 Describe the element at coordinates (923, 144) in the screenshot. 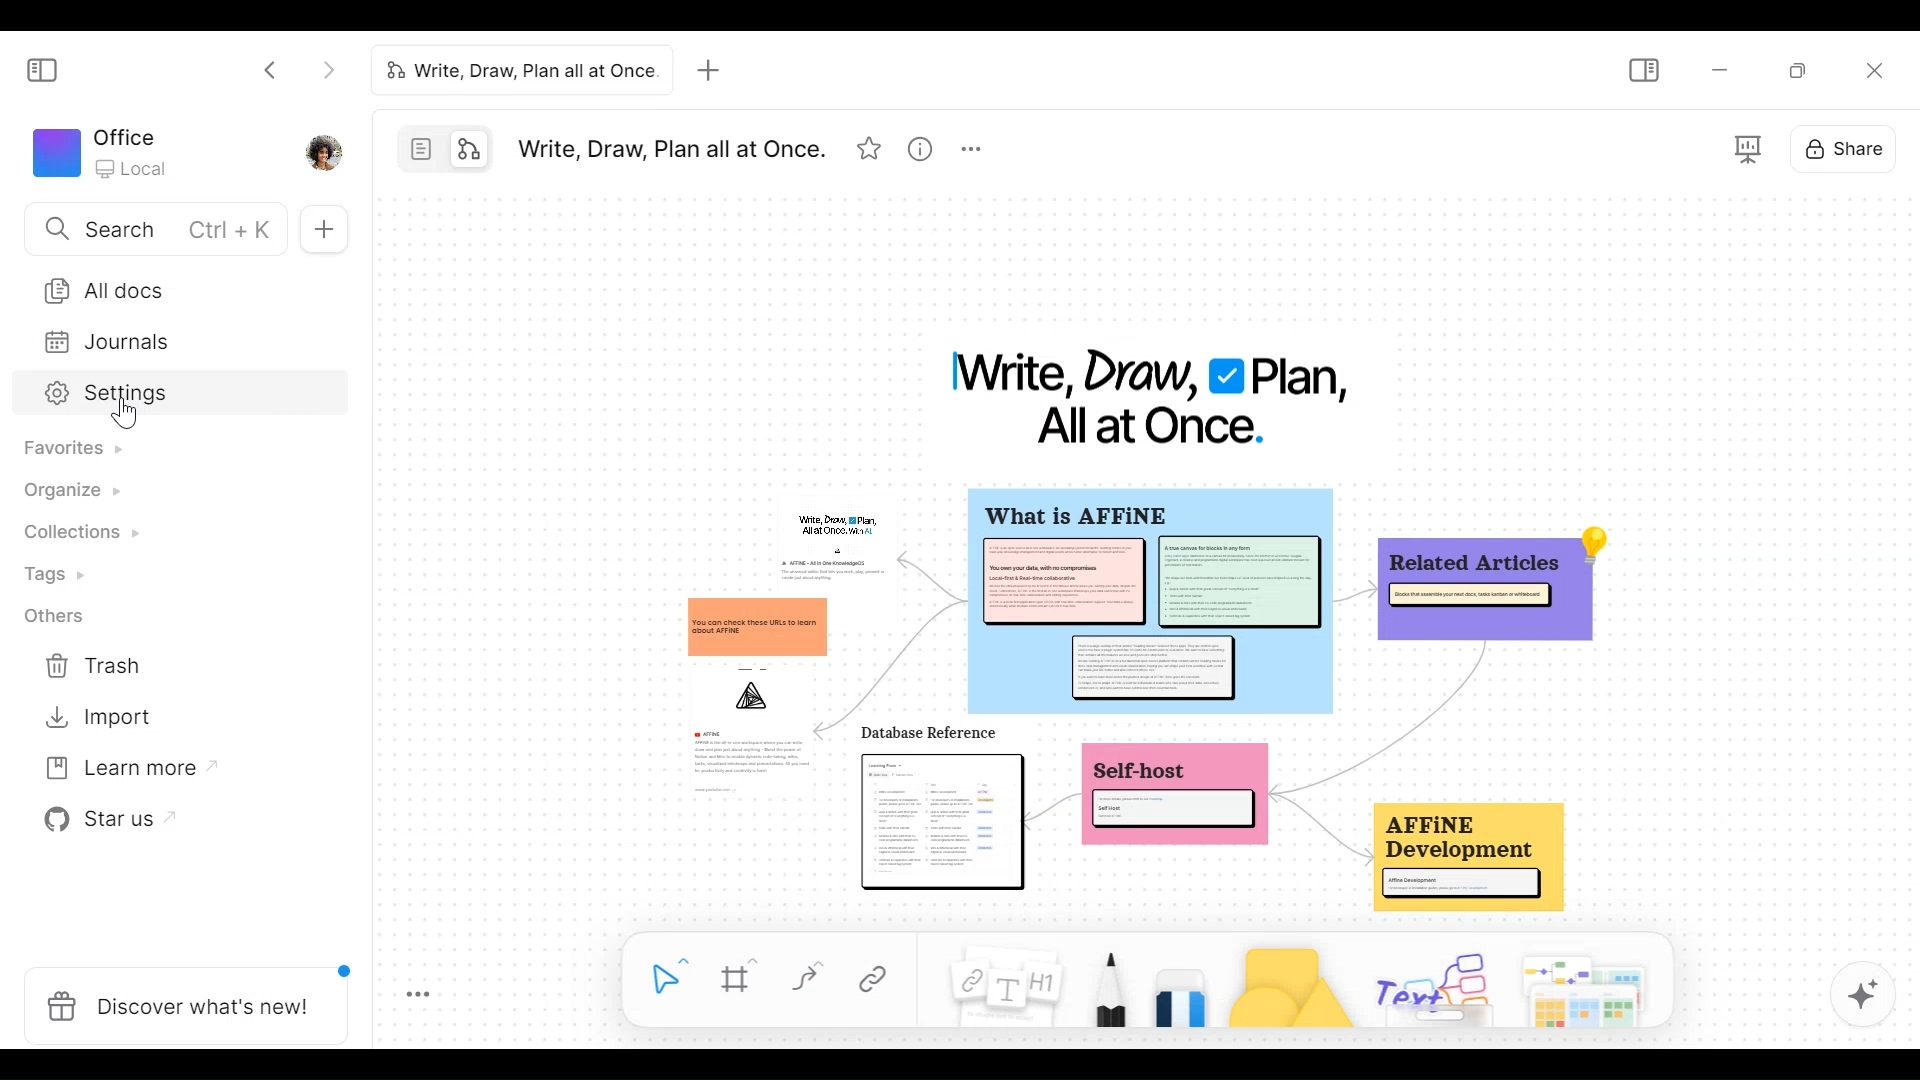

I see `View Information` at that location.